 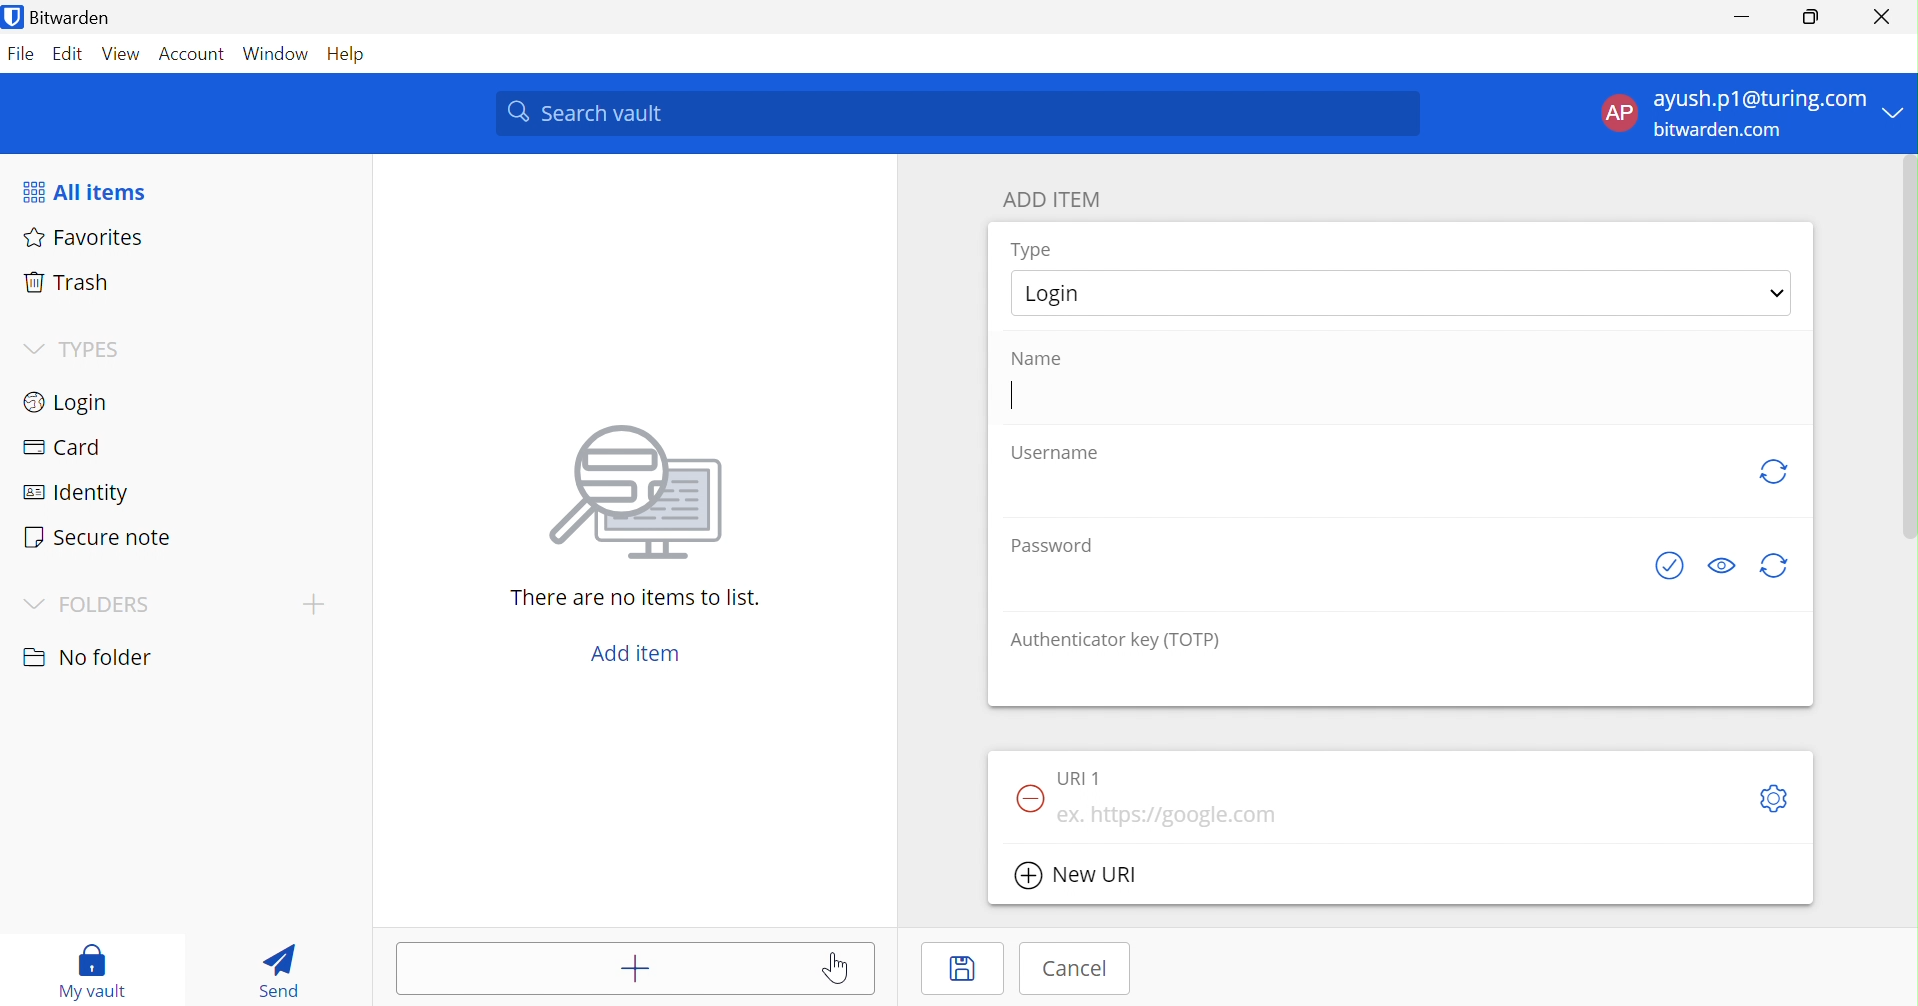 What do you see at coordinates (957, 114) in the screenshot?
I see `Search vault` at bounding box center [957, 114].